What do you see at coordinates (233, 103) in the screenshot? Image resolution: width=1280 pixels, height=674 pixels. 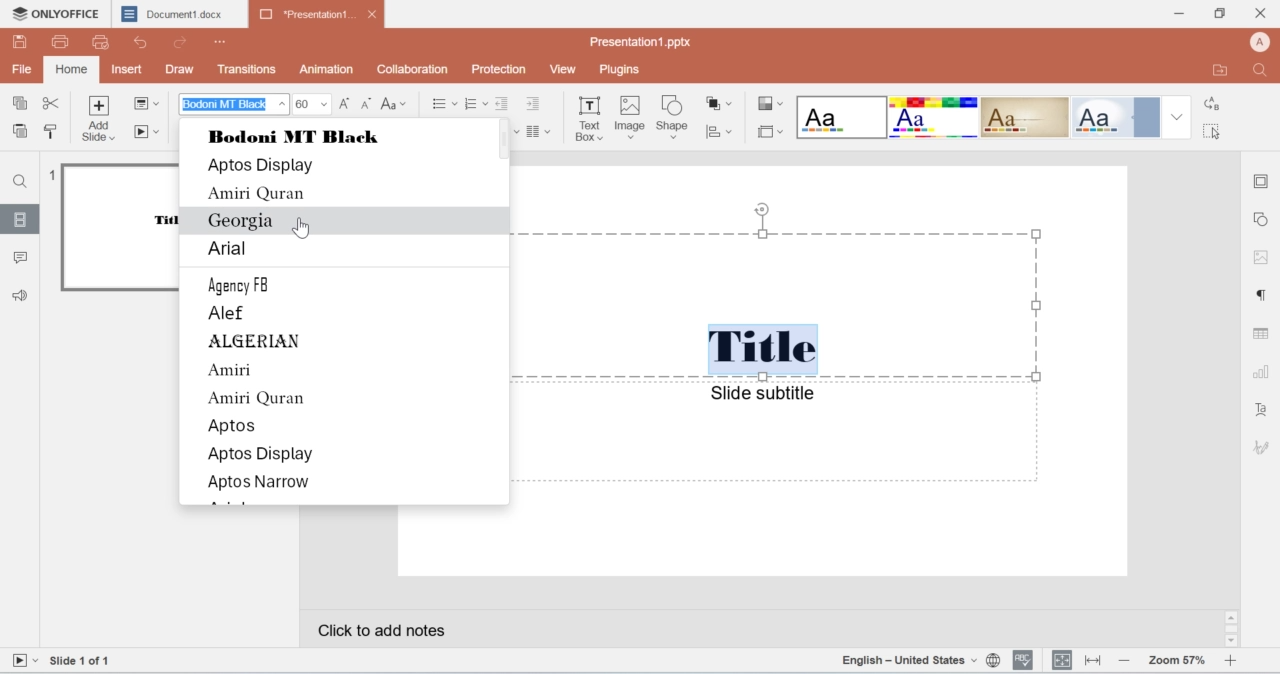 I see `font` at bounding box center [233, 103].